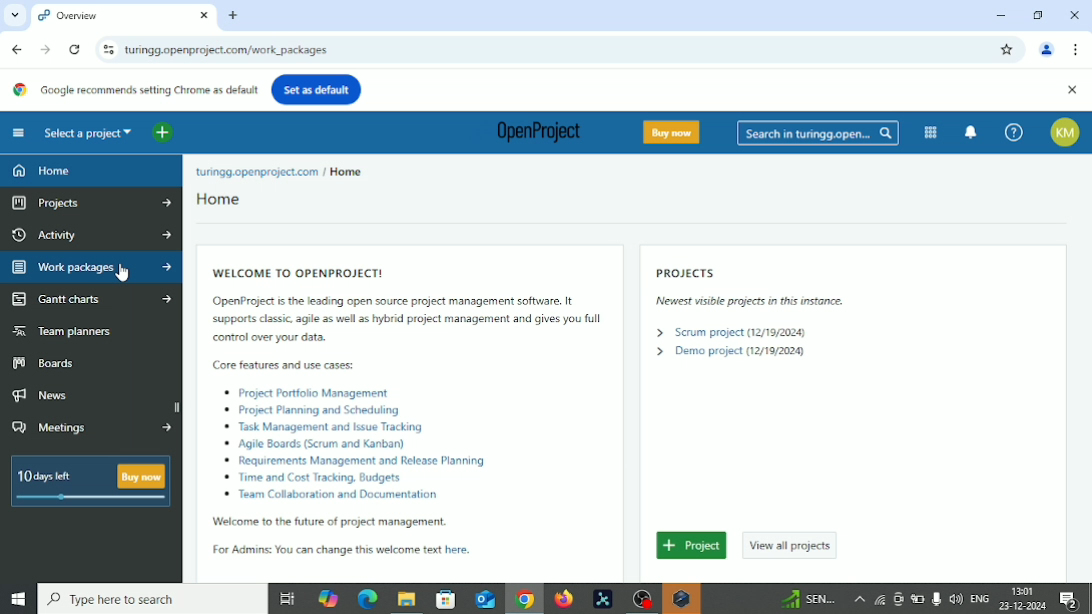 This screenshot has width=1092, height=614. What do you see at coordinates (1078, 49) in the screenshot?
I see `Customize and control google chrome` at bounding box center [1078, 49].